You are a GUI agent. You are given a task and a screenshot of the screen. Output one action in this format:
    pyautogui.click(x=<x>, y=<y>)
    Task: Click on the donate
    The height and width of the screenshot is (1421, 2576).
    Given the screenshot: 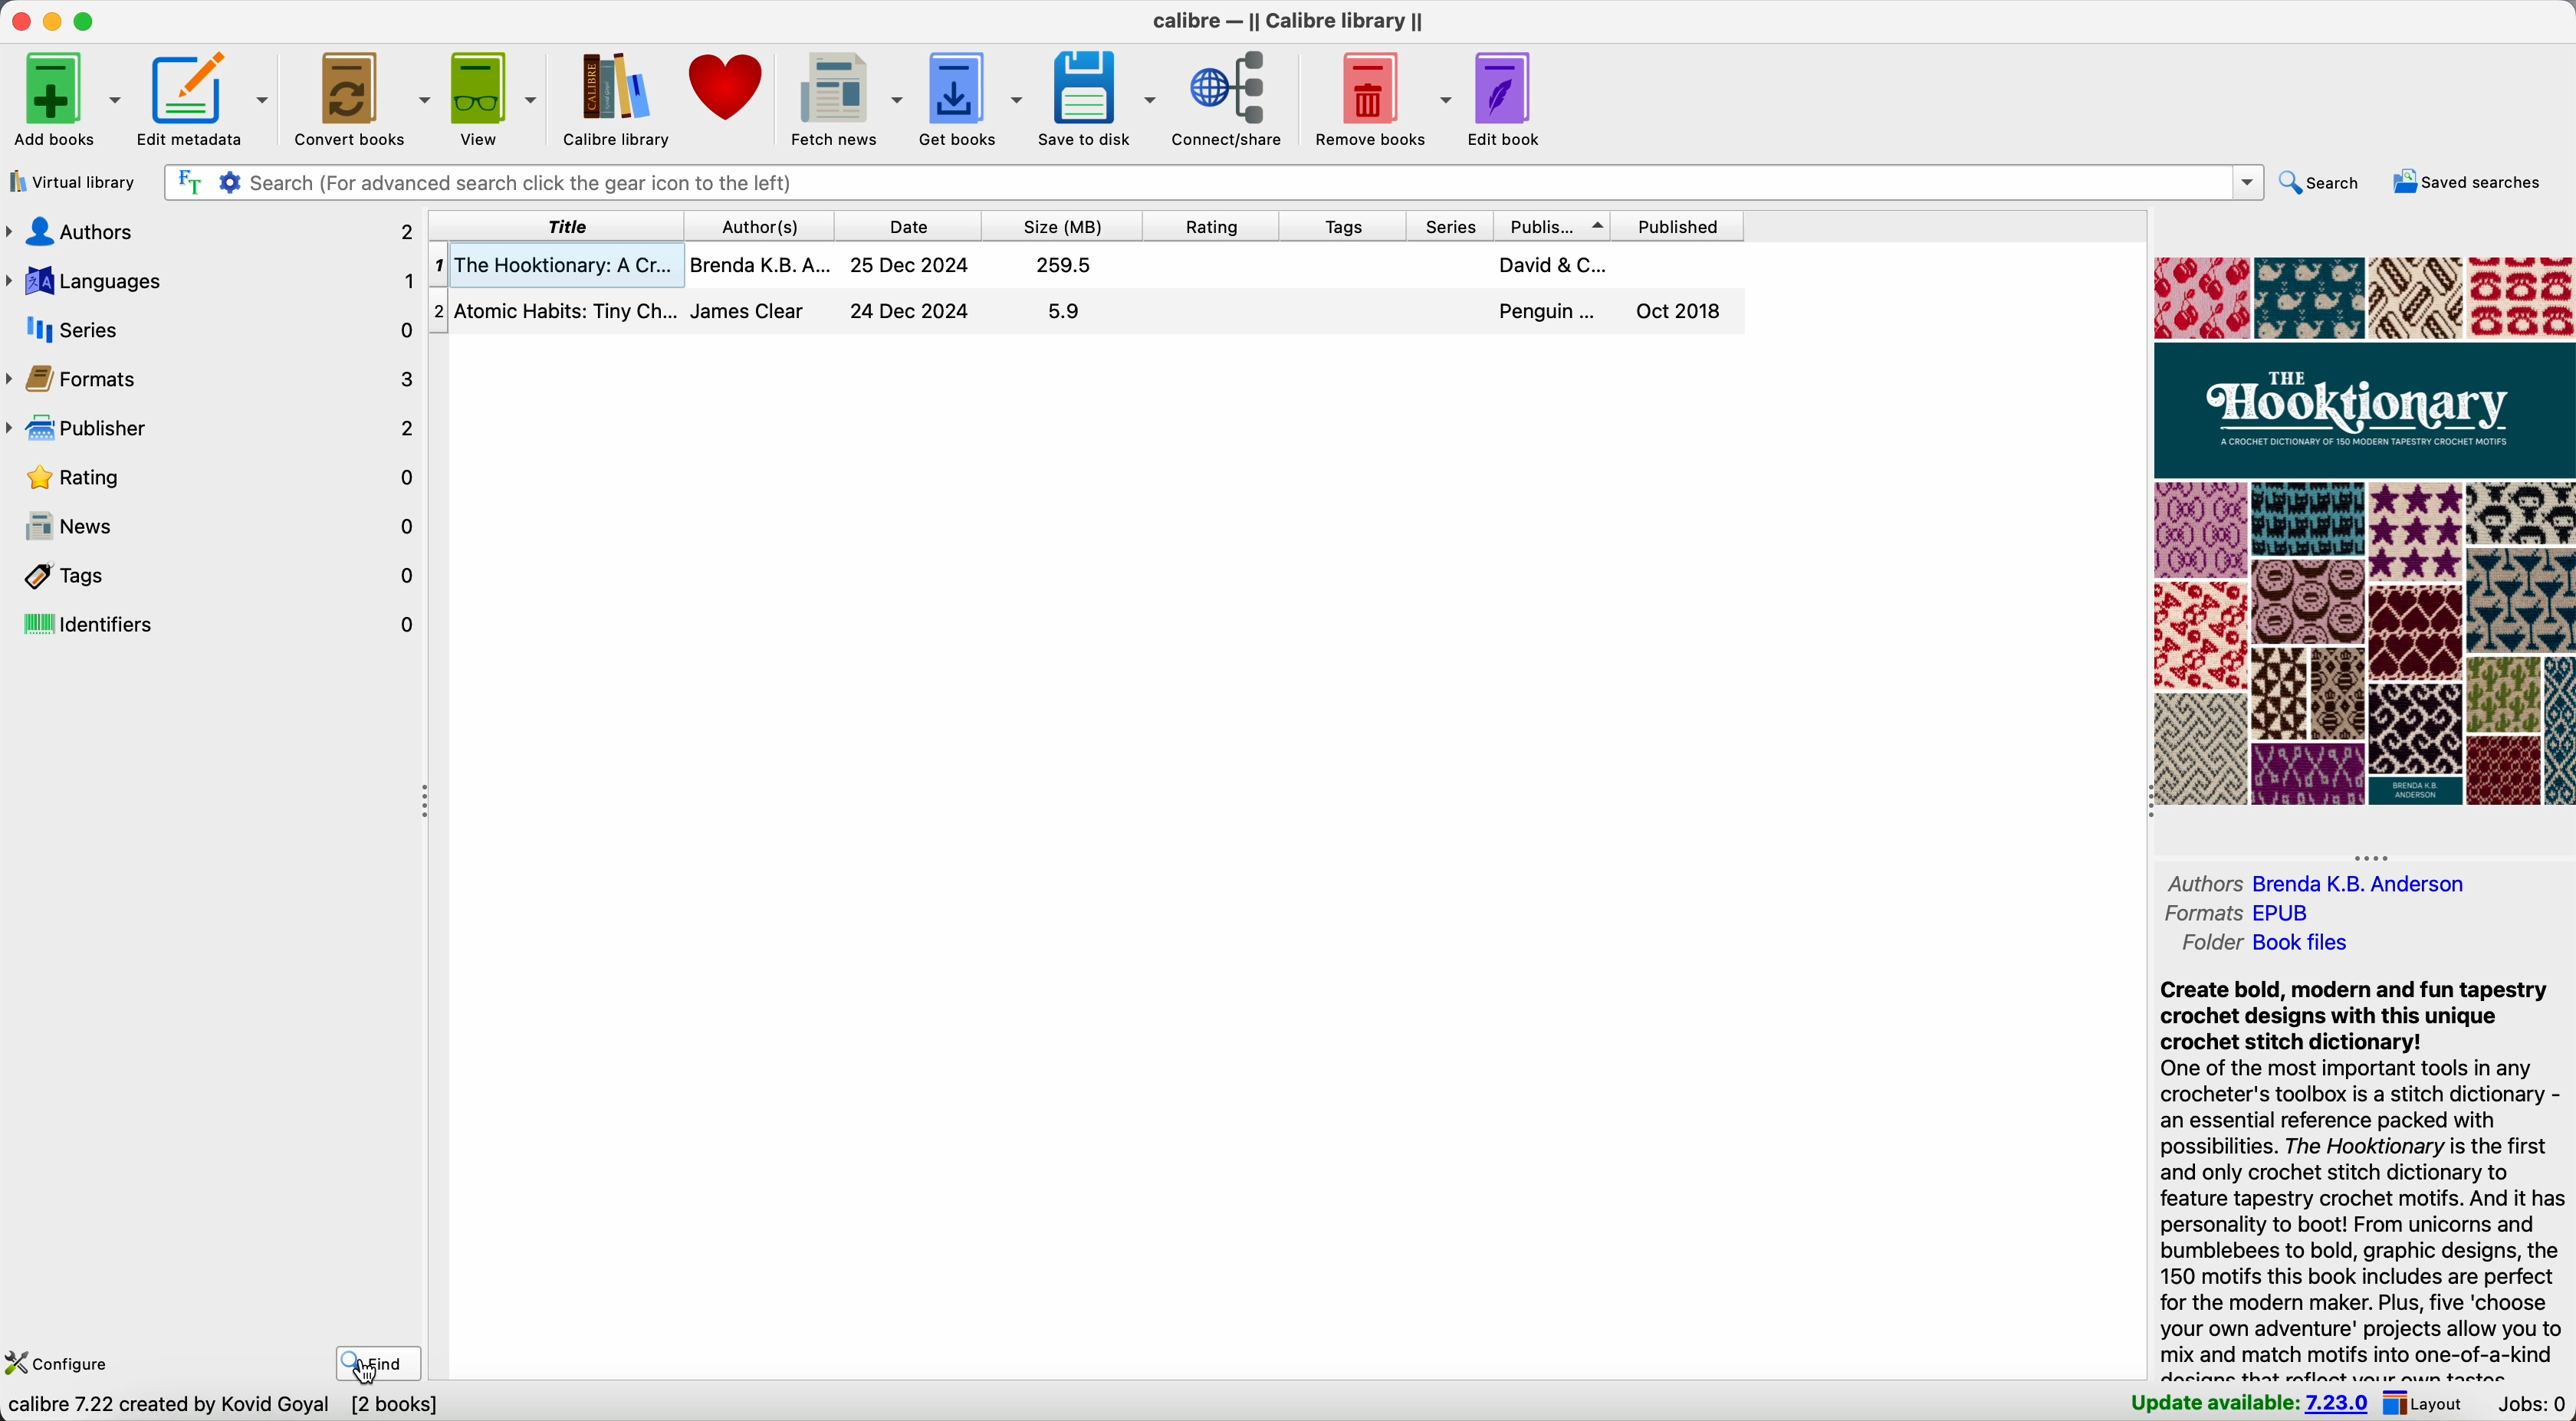 What is the action you would take?
    pyautogui.click(x=730, y=86)
    